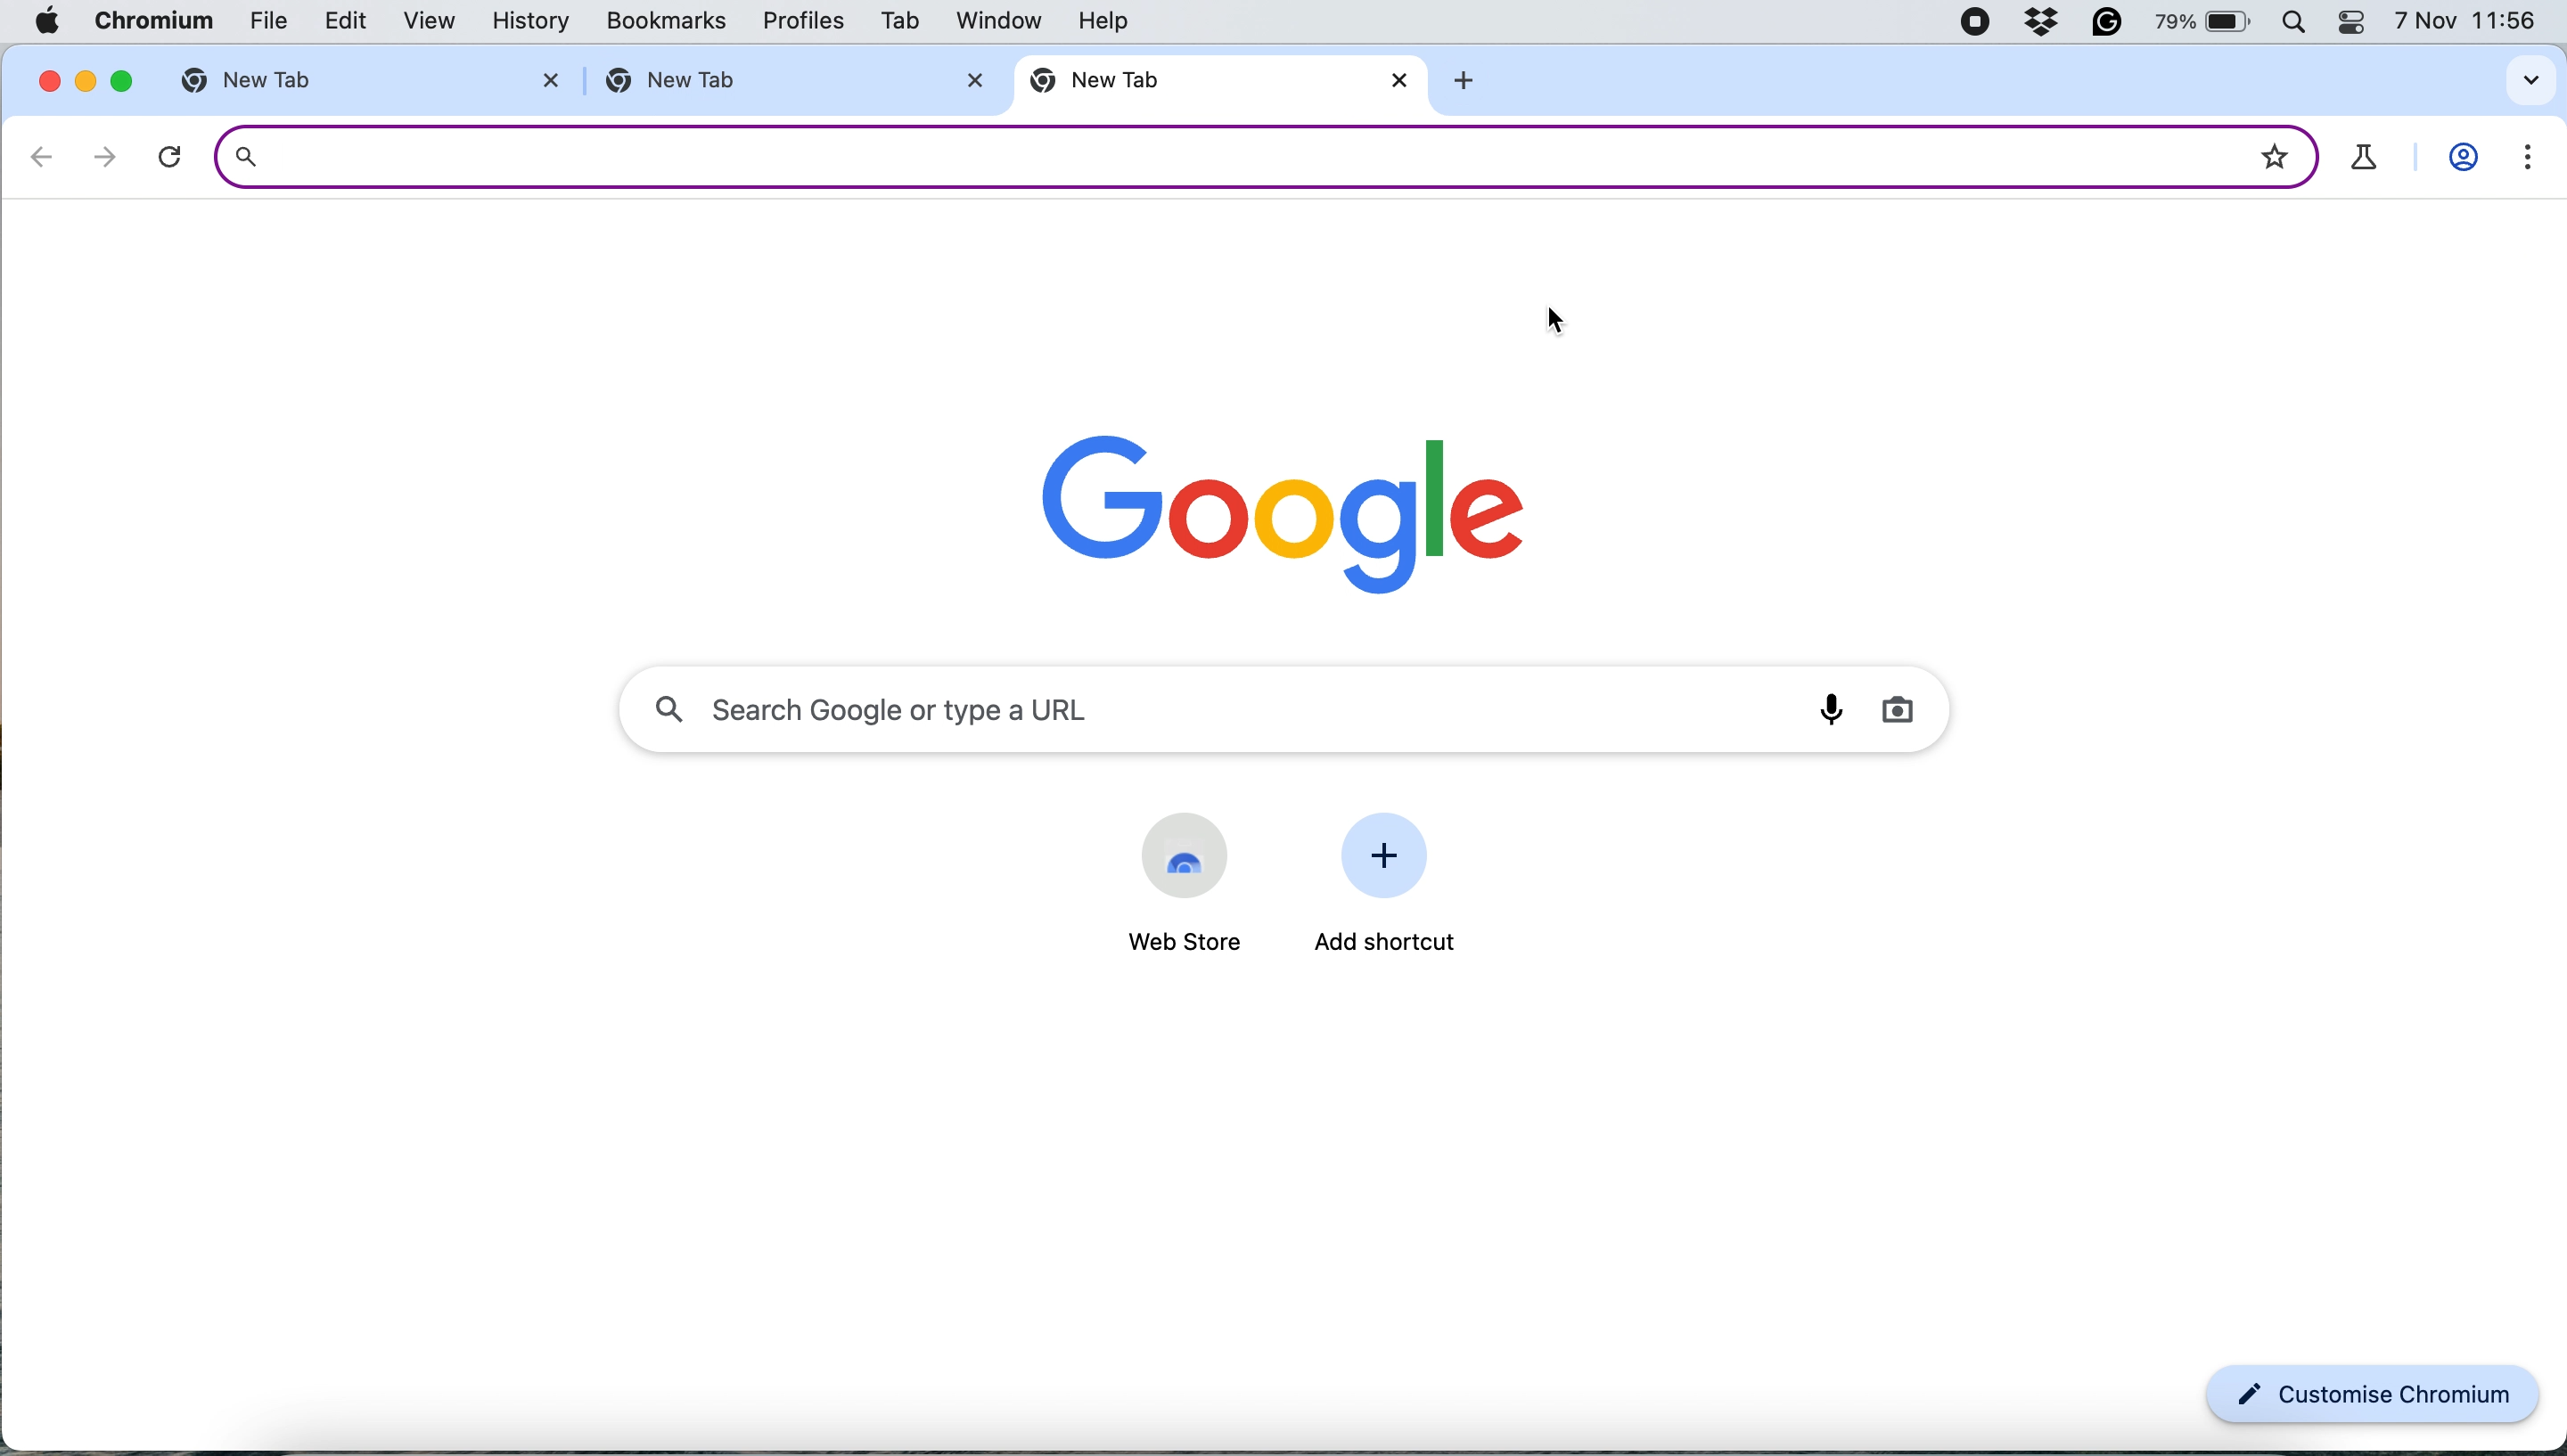  I want to click on new tab, so click(1198, 83).